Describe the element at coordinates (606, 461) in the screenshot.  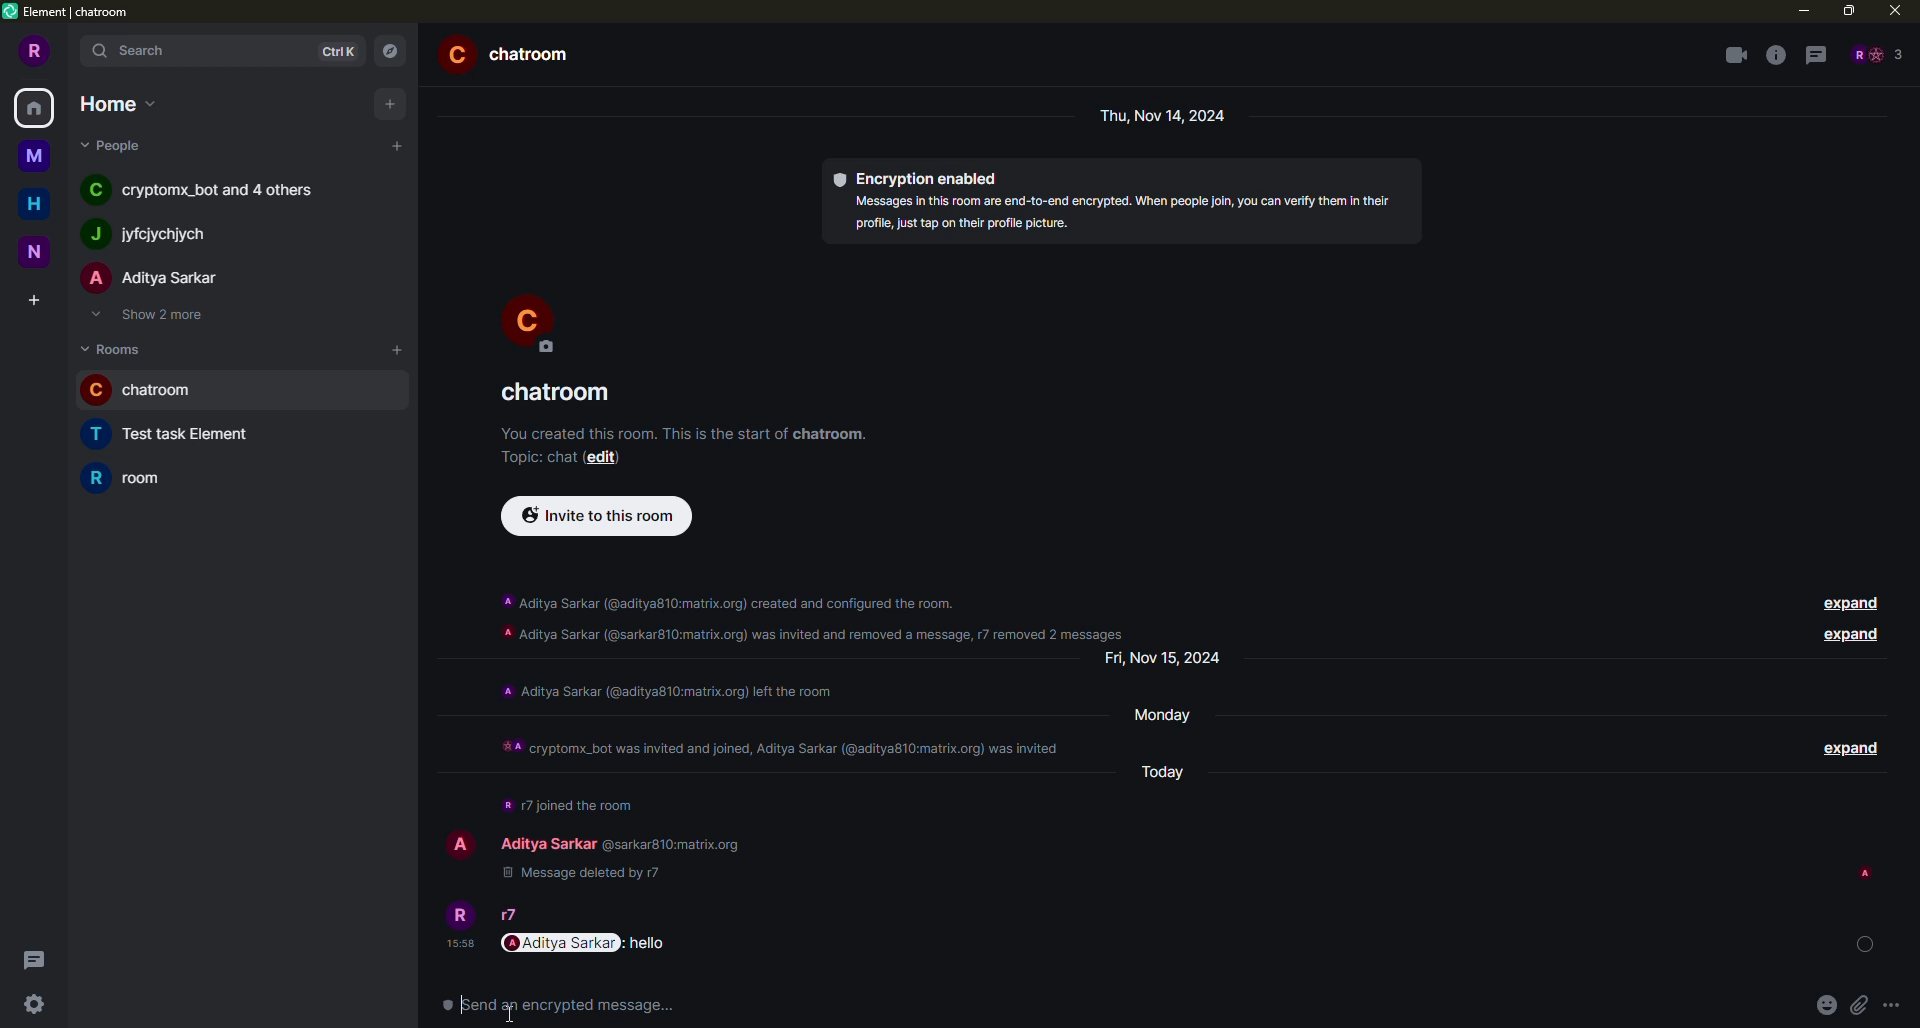
I see `edit` at that location.